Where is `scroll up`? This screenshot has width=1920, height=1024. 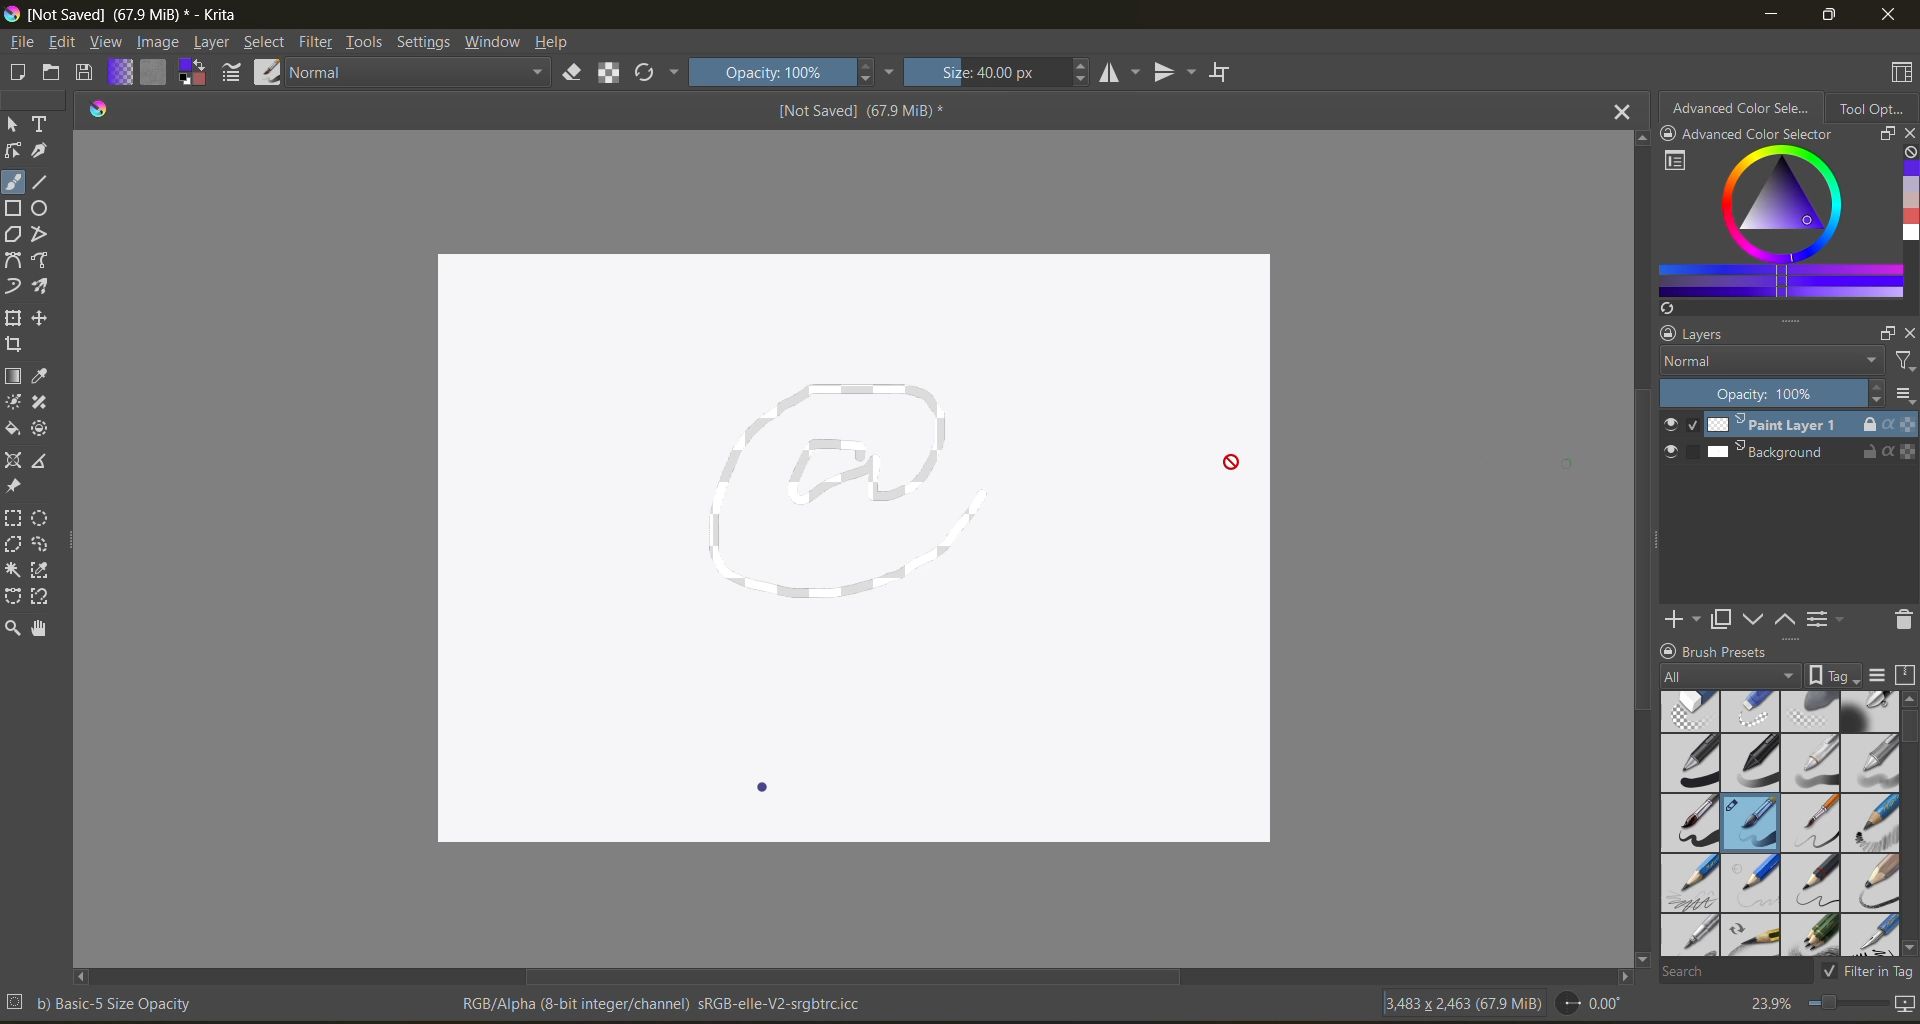
scroll up is located at coordinates (1908, 698).